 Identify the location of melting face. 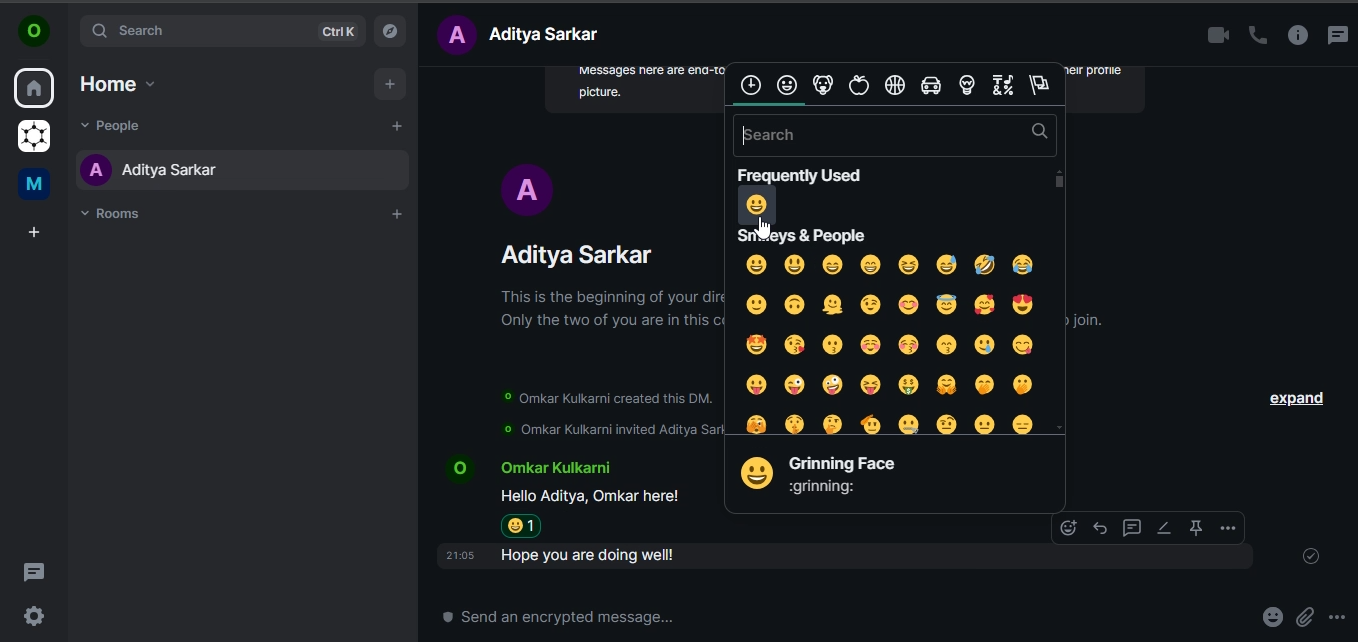
(830, 304).